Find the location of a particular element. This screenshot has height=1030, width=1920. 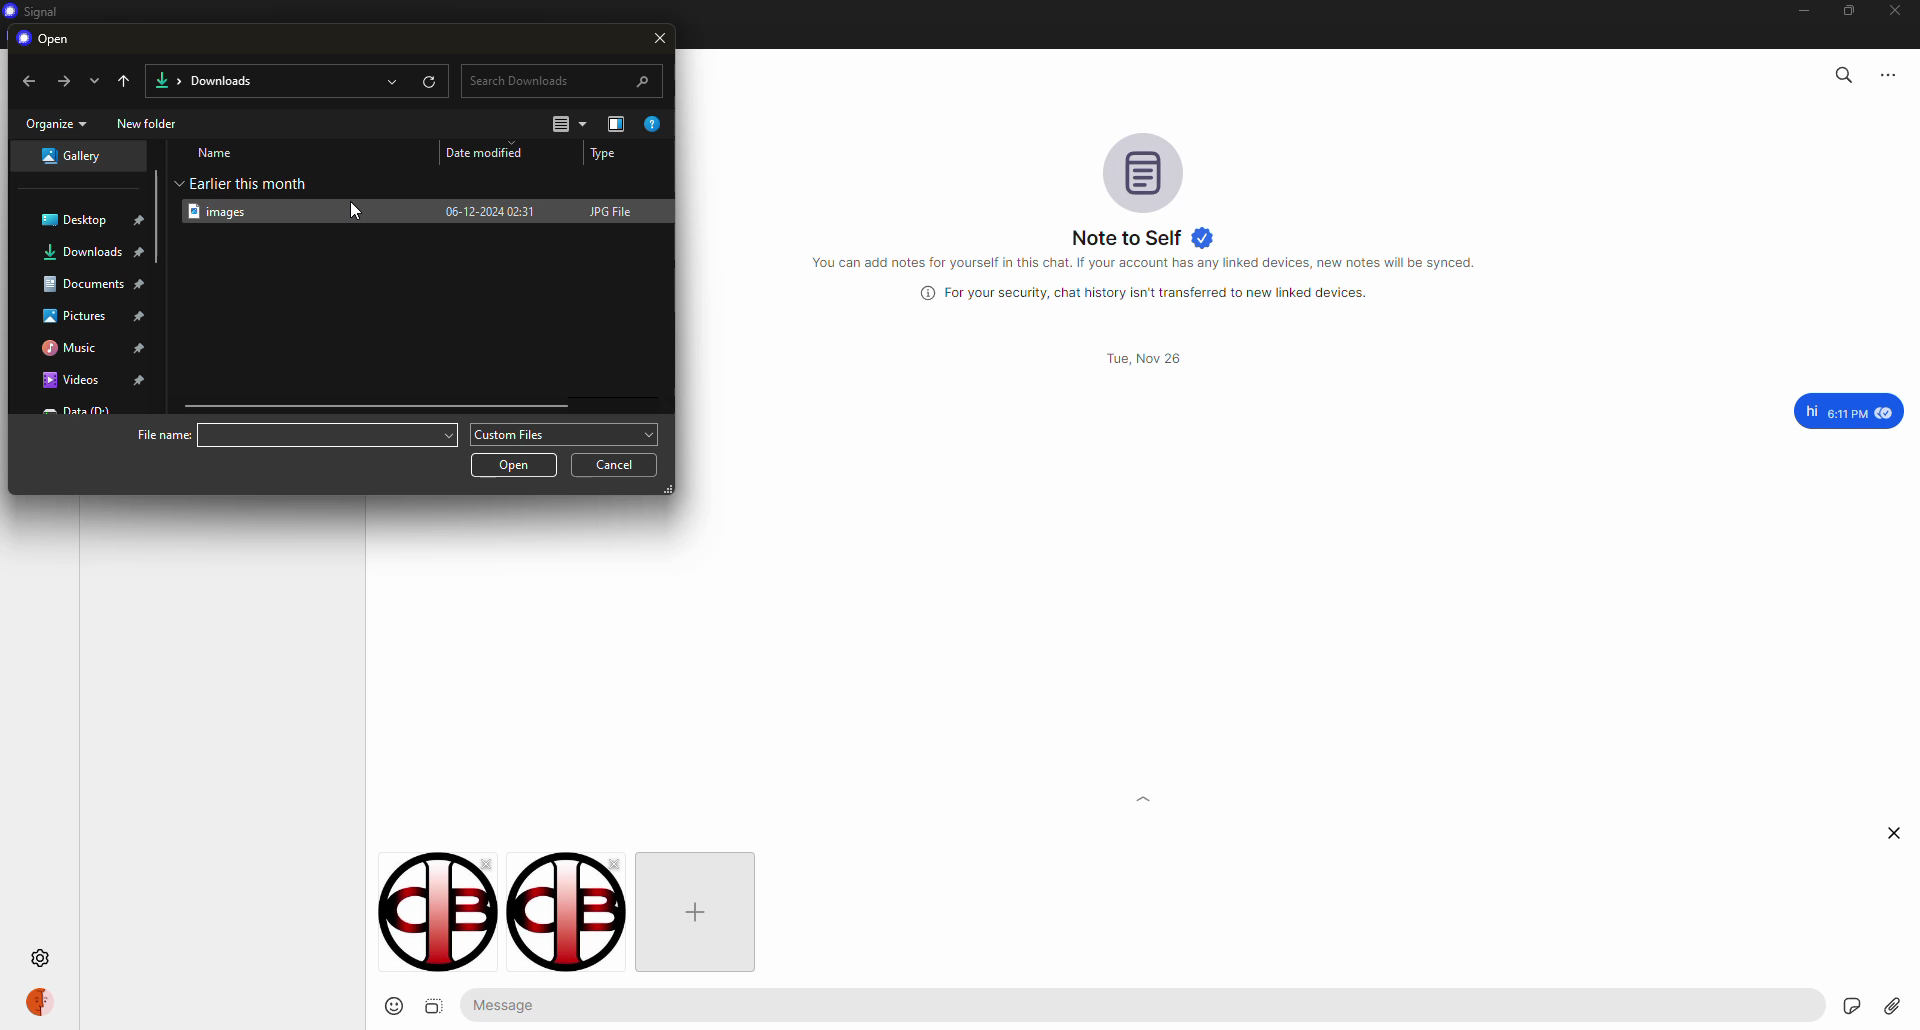

image is located at coordinates (225, 211).